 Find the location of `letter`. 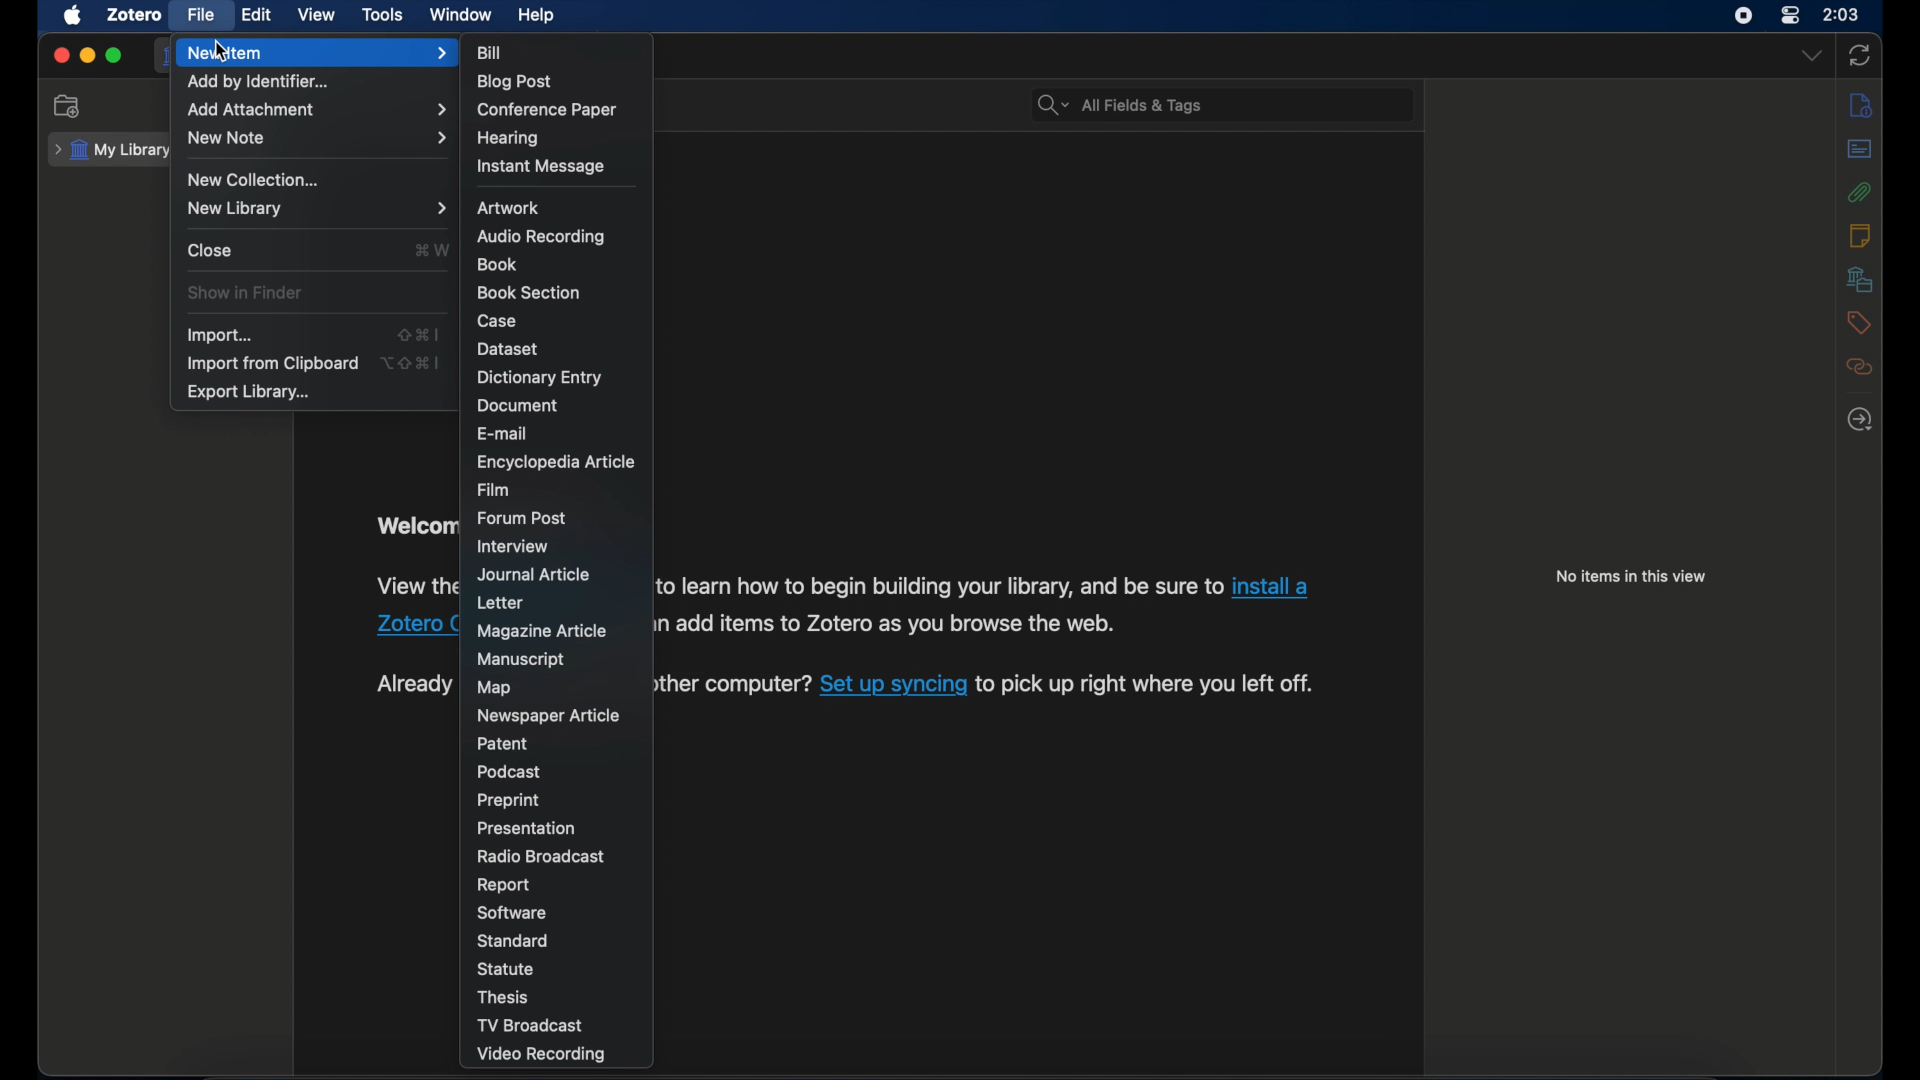

letter is located at coordinates (500, 603).